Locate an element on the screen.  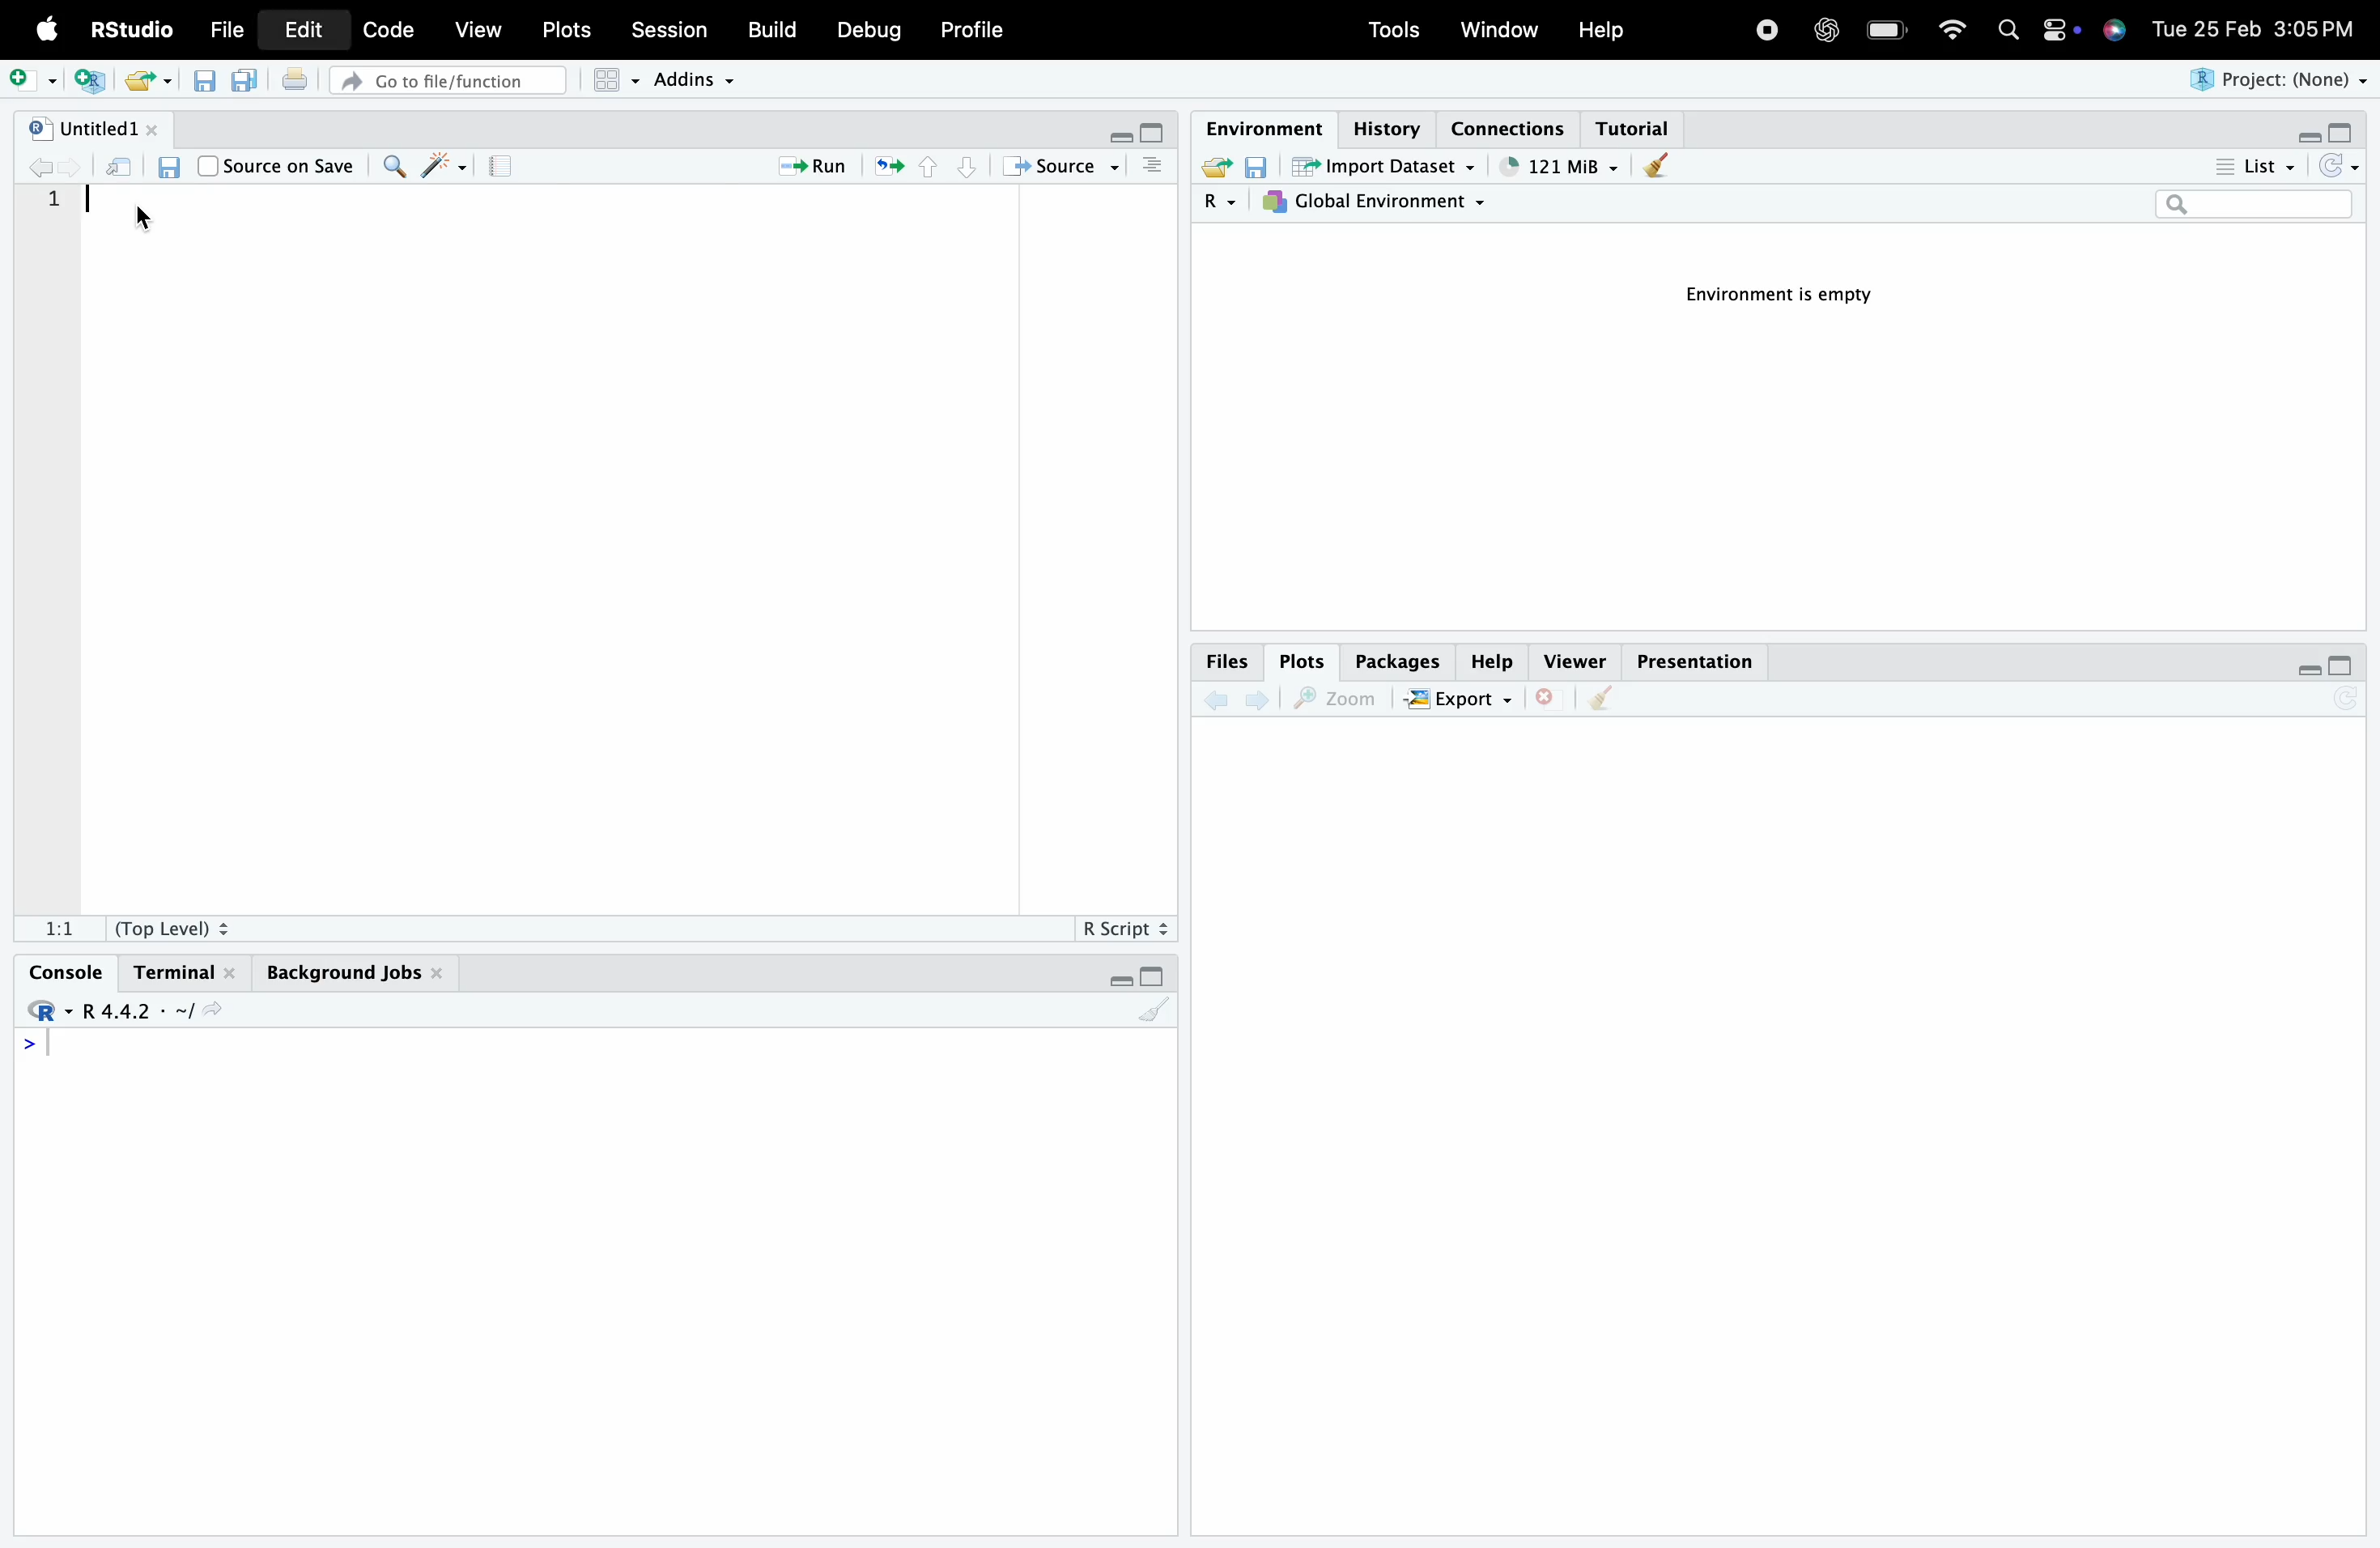
Addins is located at coordinates (695, 77).